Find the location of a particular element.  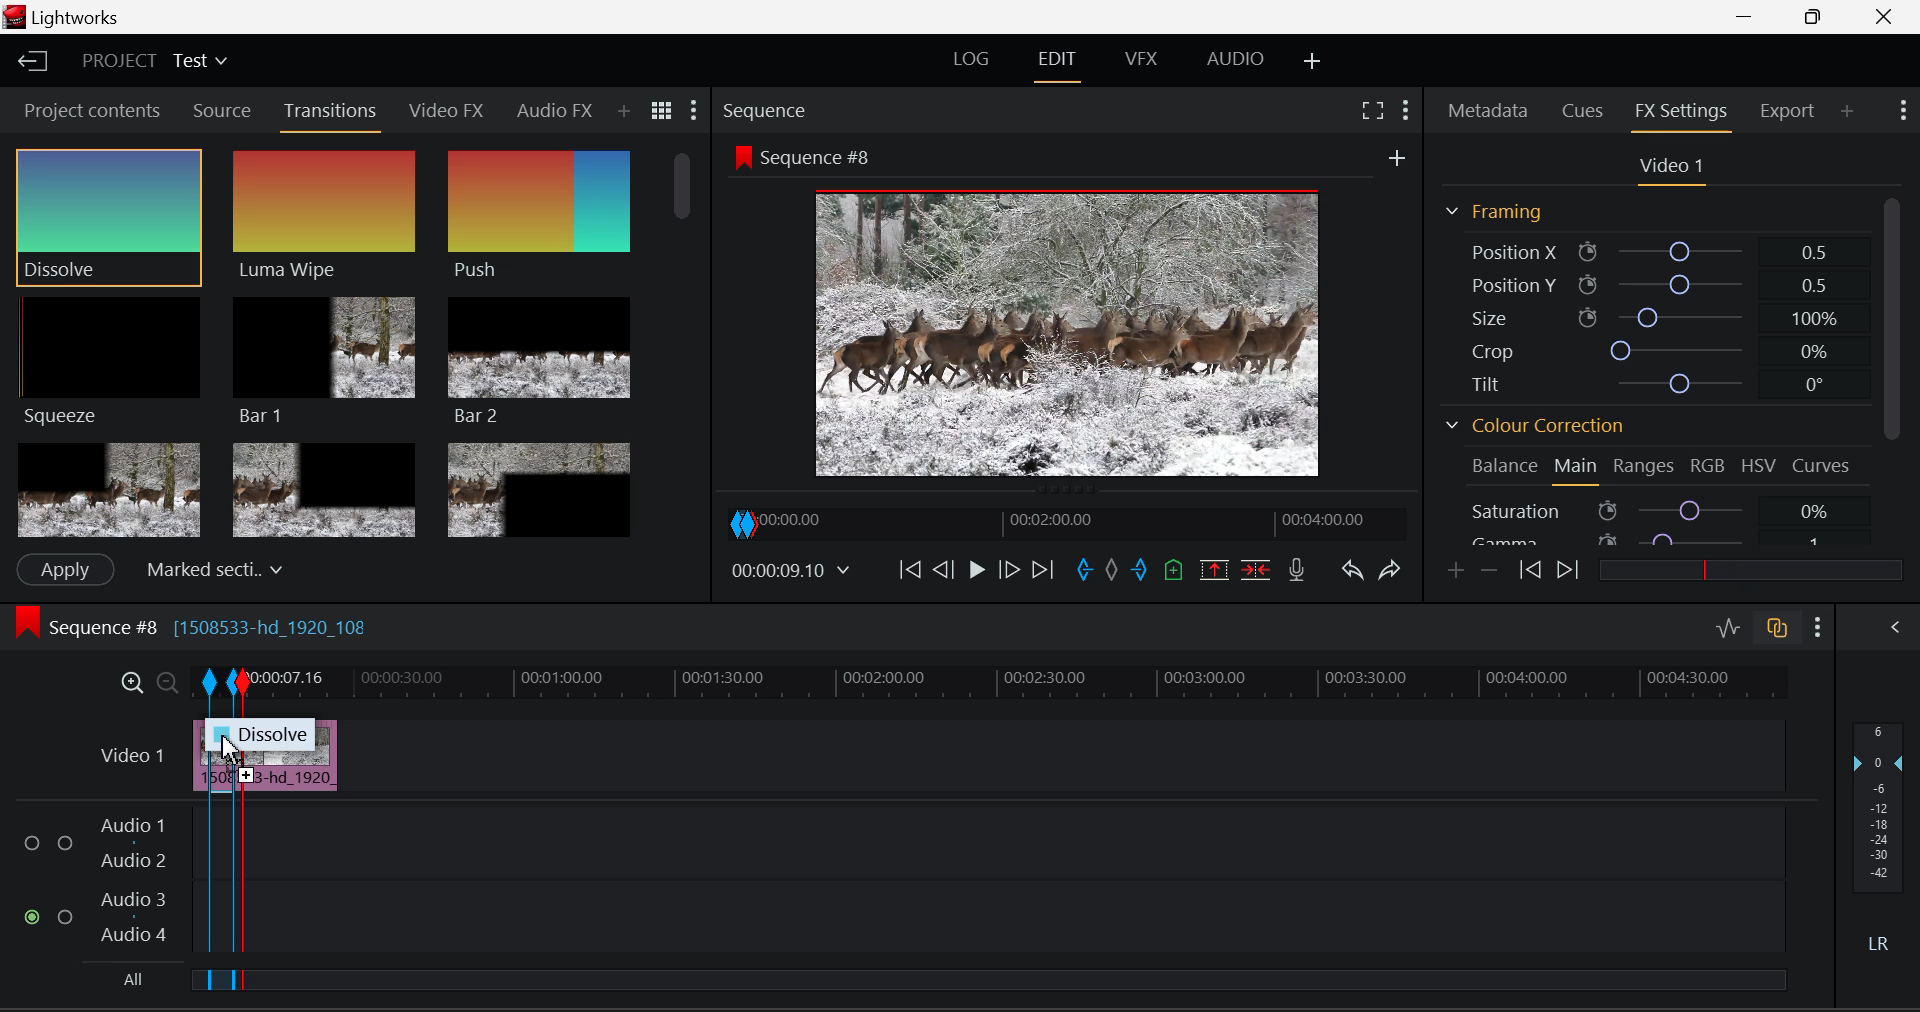

Remove all marks is located at coordinates (1111, 573).